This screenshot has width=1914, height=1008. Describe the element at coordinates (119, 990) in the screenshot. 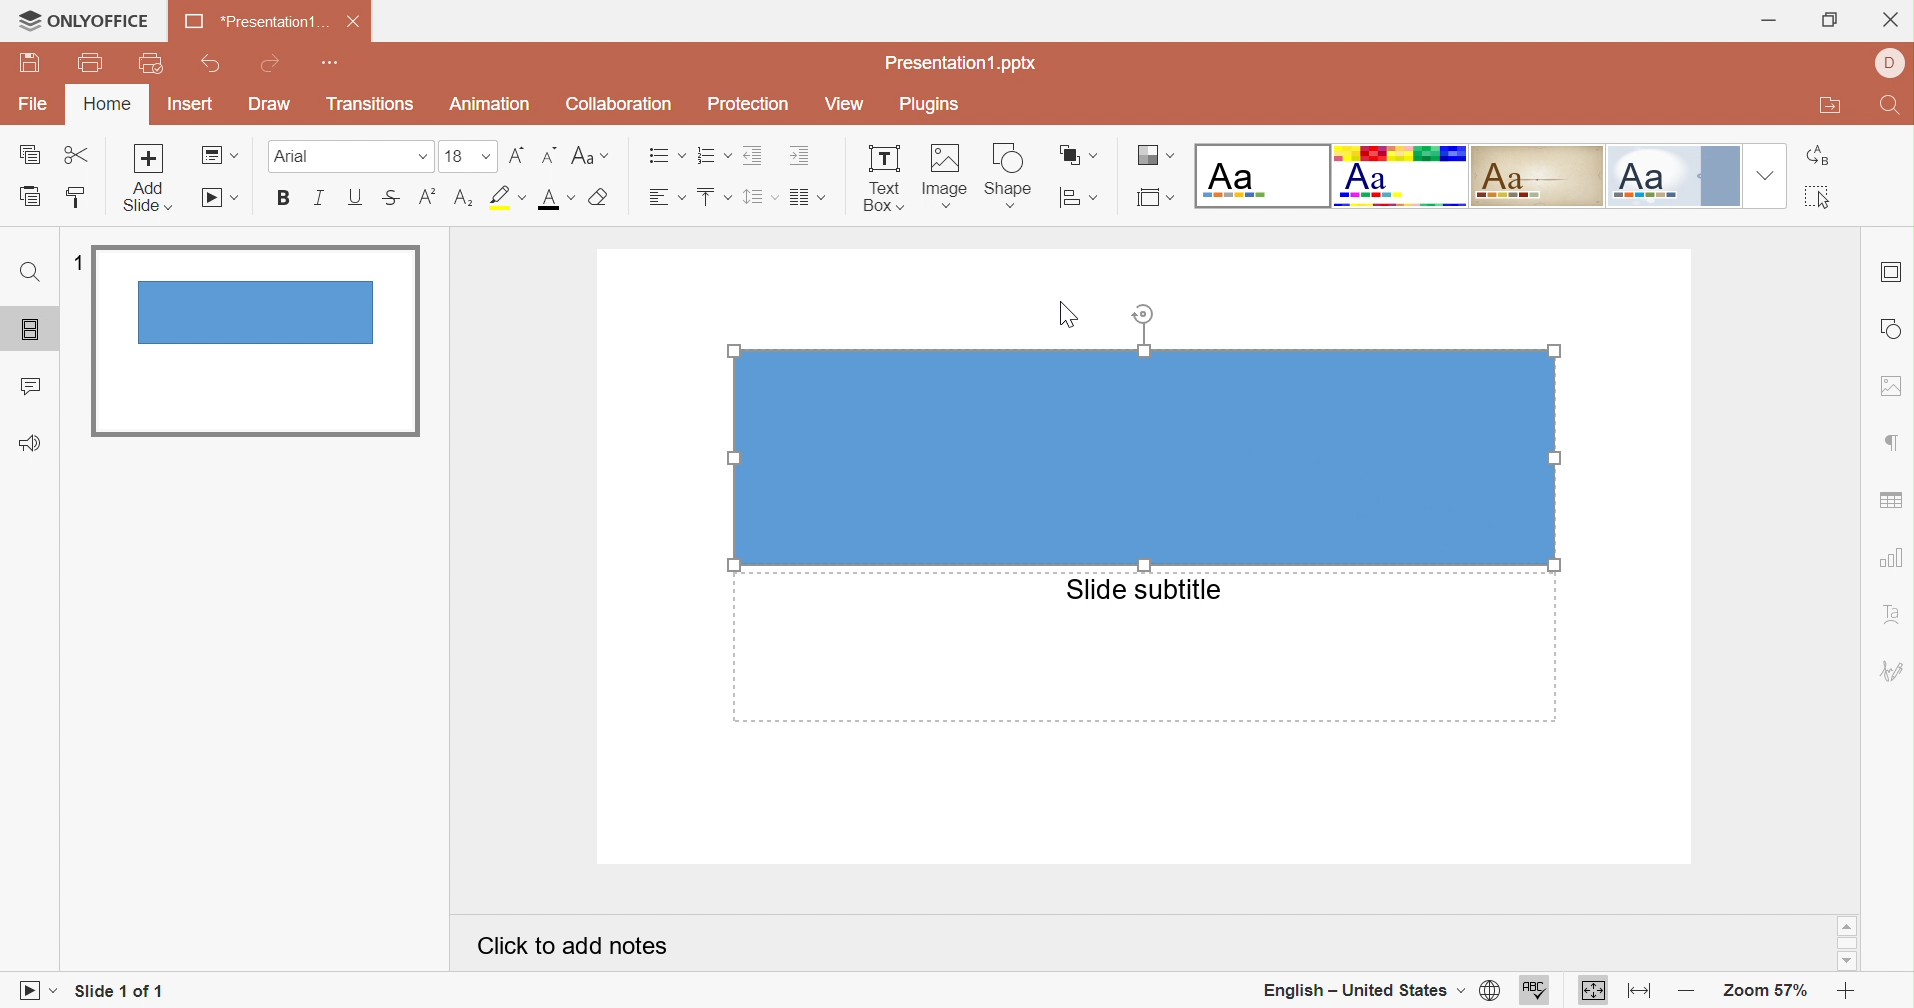

I see `Slide 1 of 1` at that location.